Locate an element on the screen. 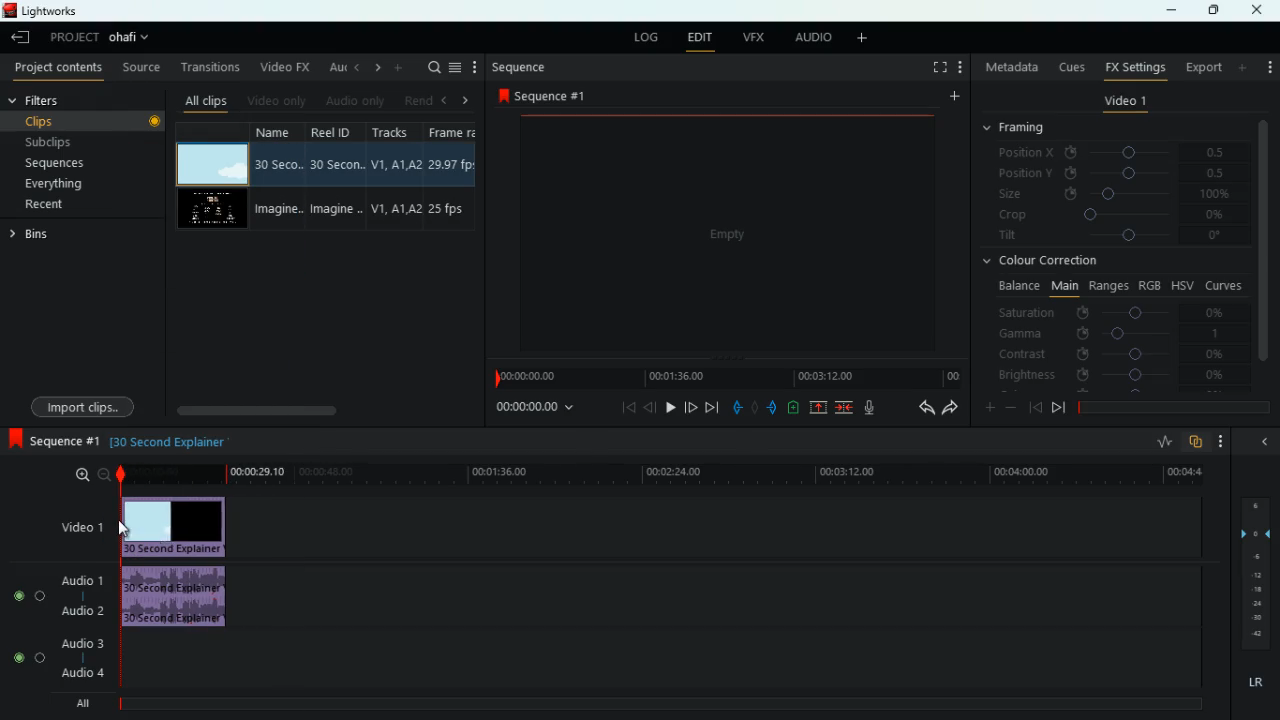 Image resolution: width=1280 pixels, height=720 pixels. rgb is located at coordinates (1151, 284).